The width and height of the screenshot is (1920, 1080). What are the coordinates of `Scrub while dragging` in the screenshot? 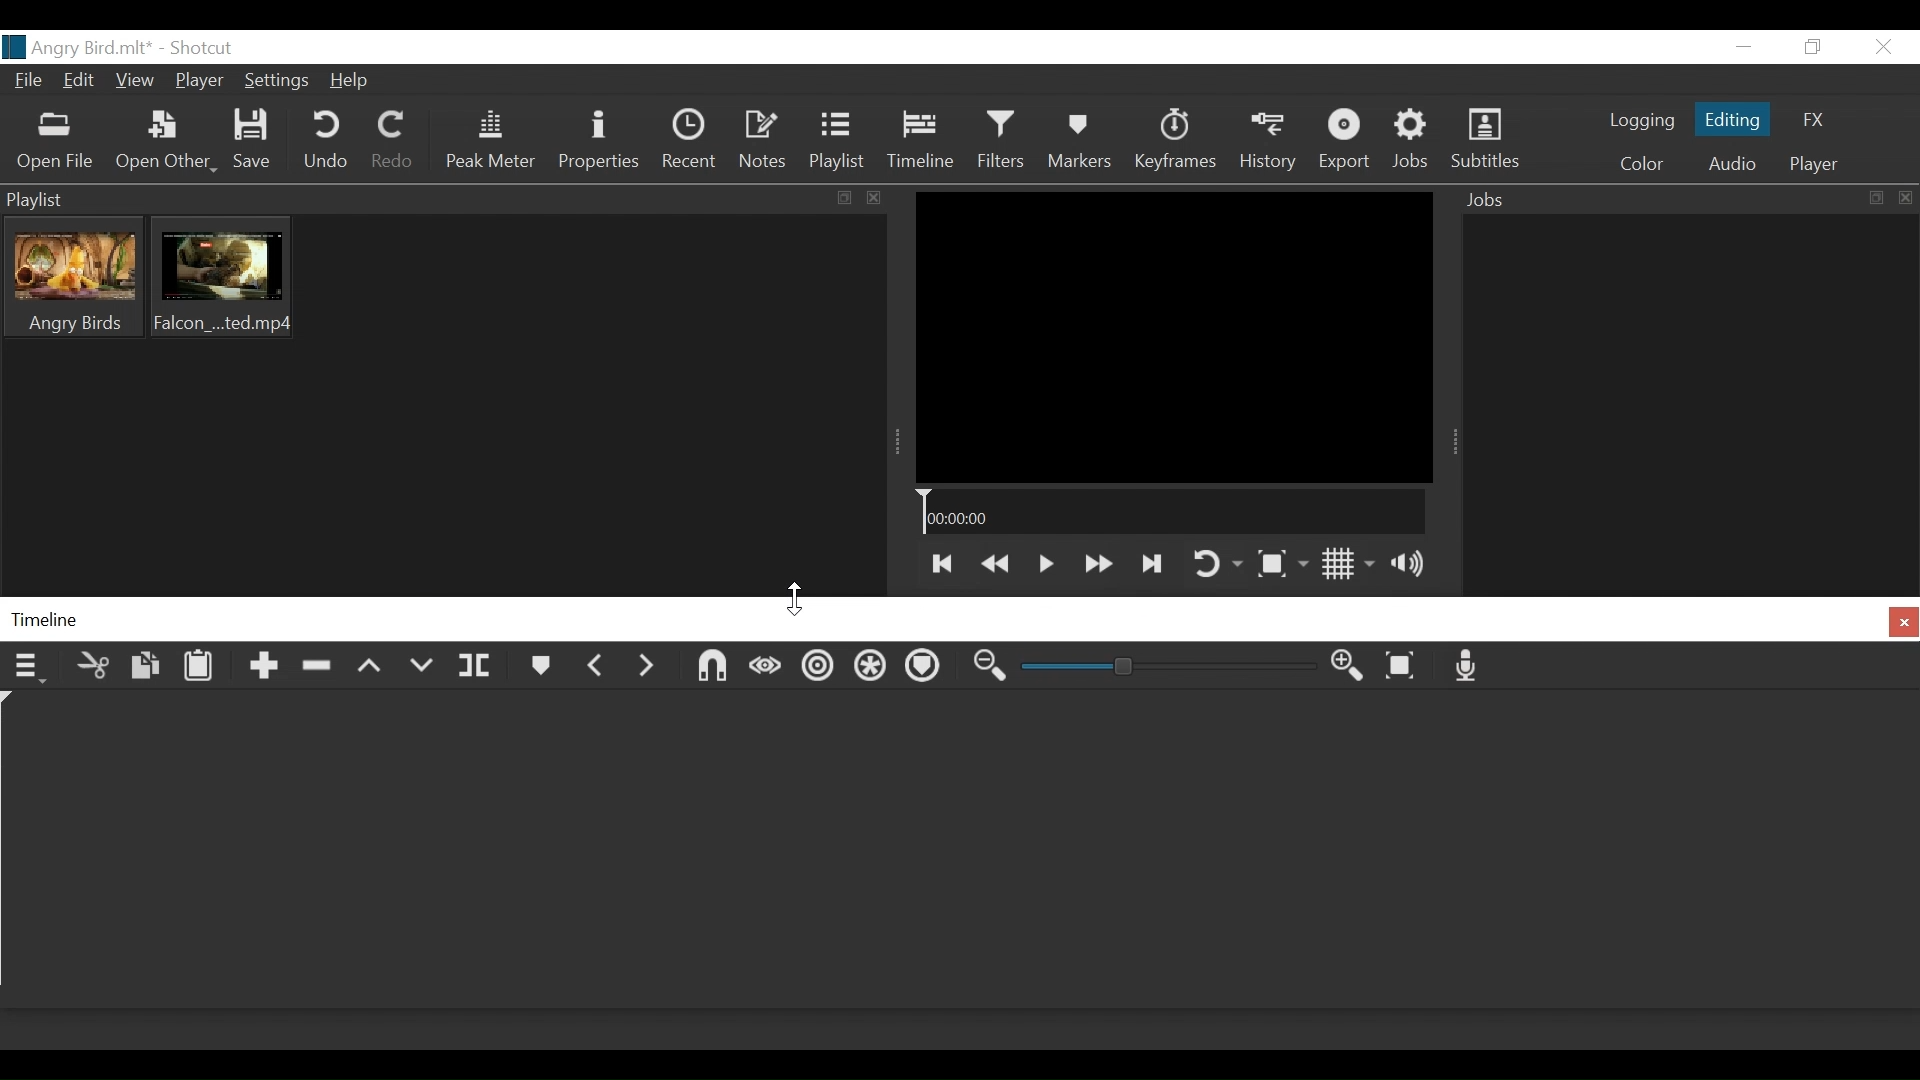 It's located at (765, 668).